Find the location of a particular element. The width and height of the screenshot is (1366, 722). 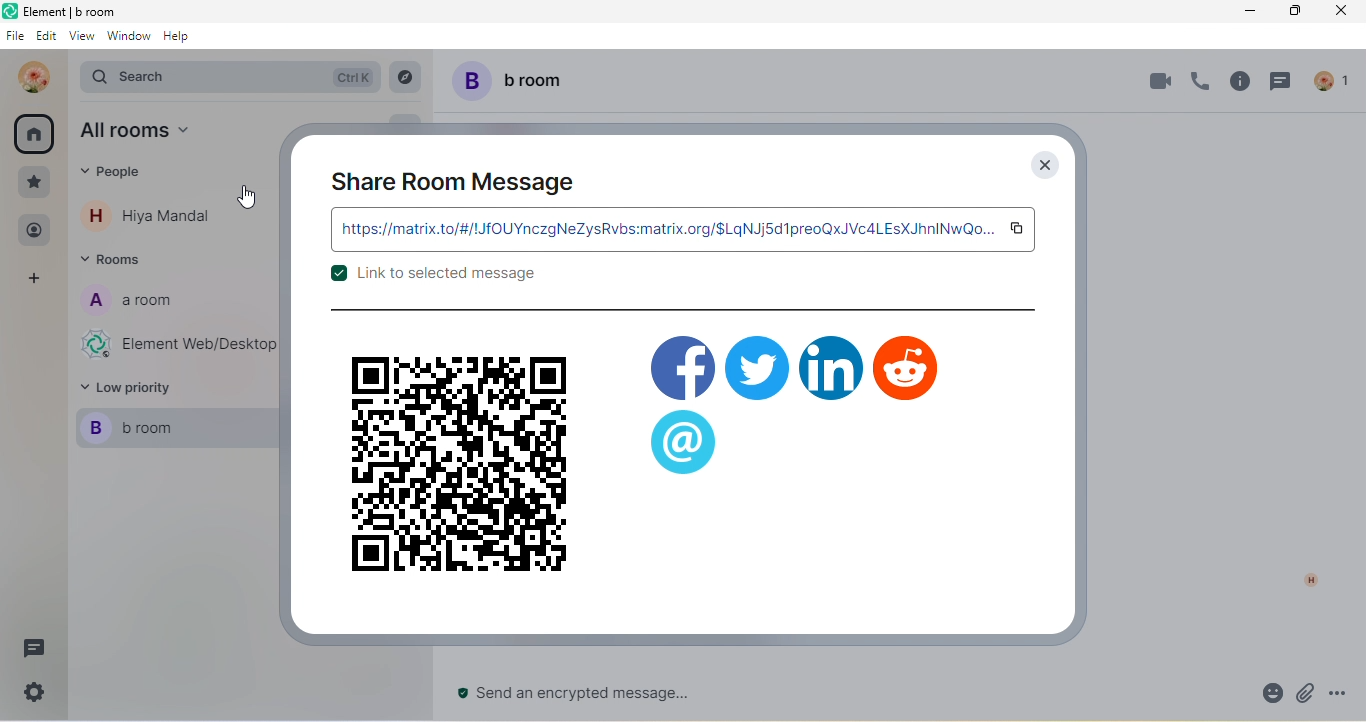

people is located at coordinates (1335, 79).